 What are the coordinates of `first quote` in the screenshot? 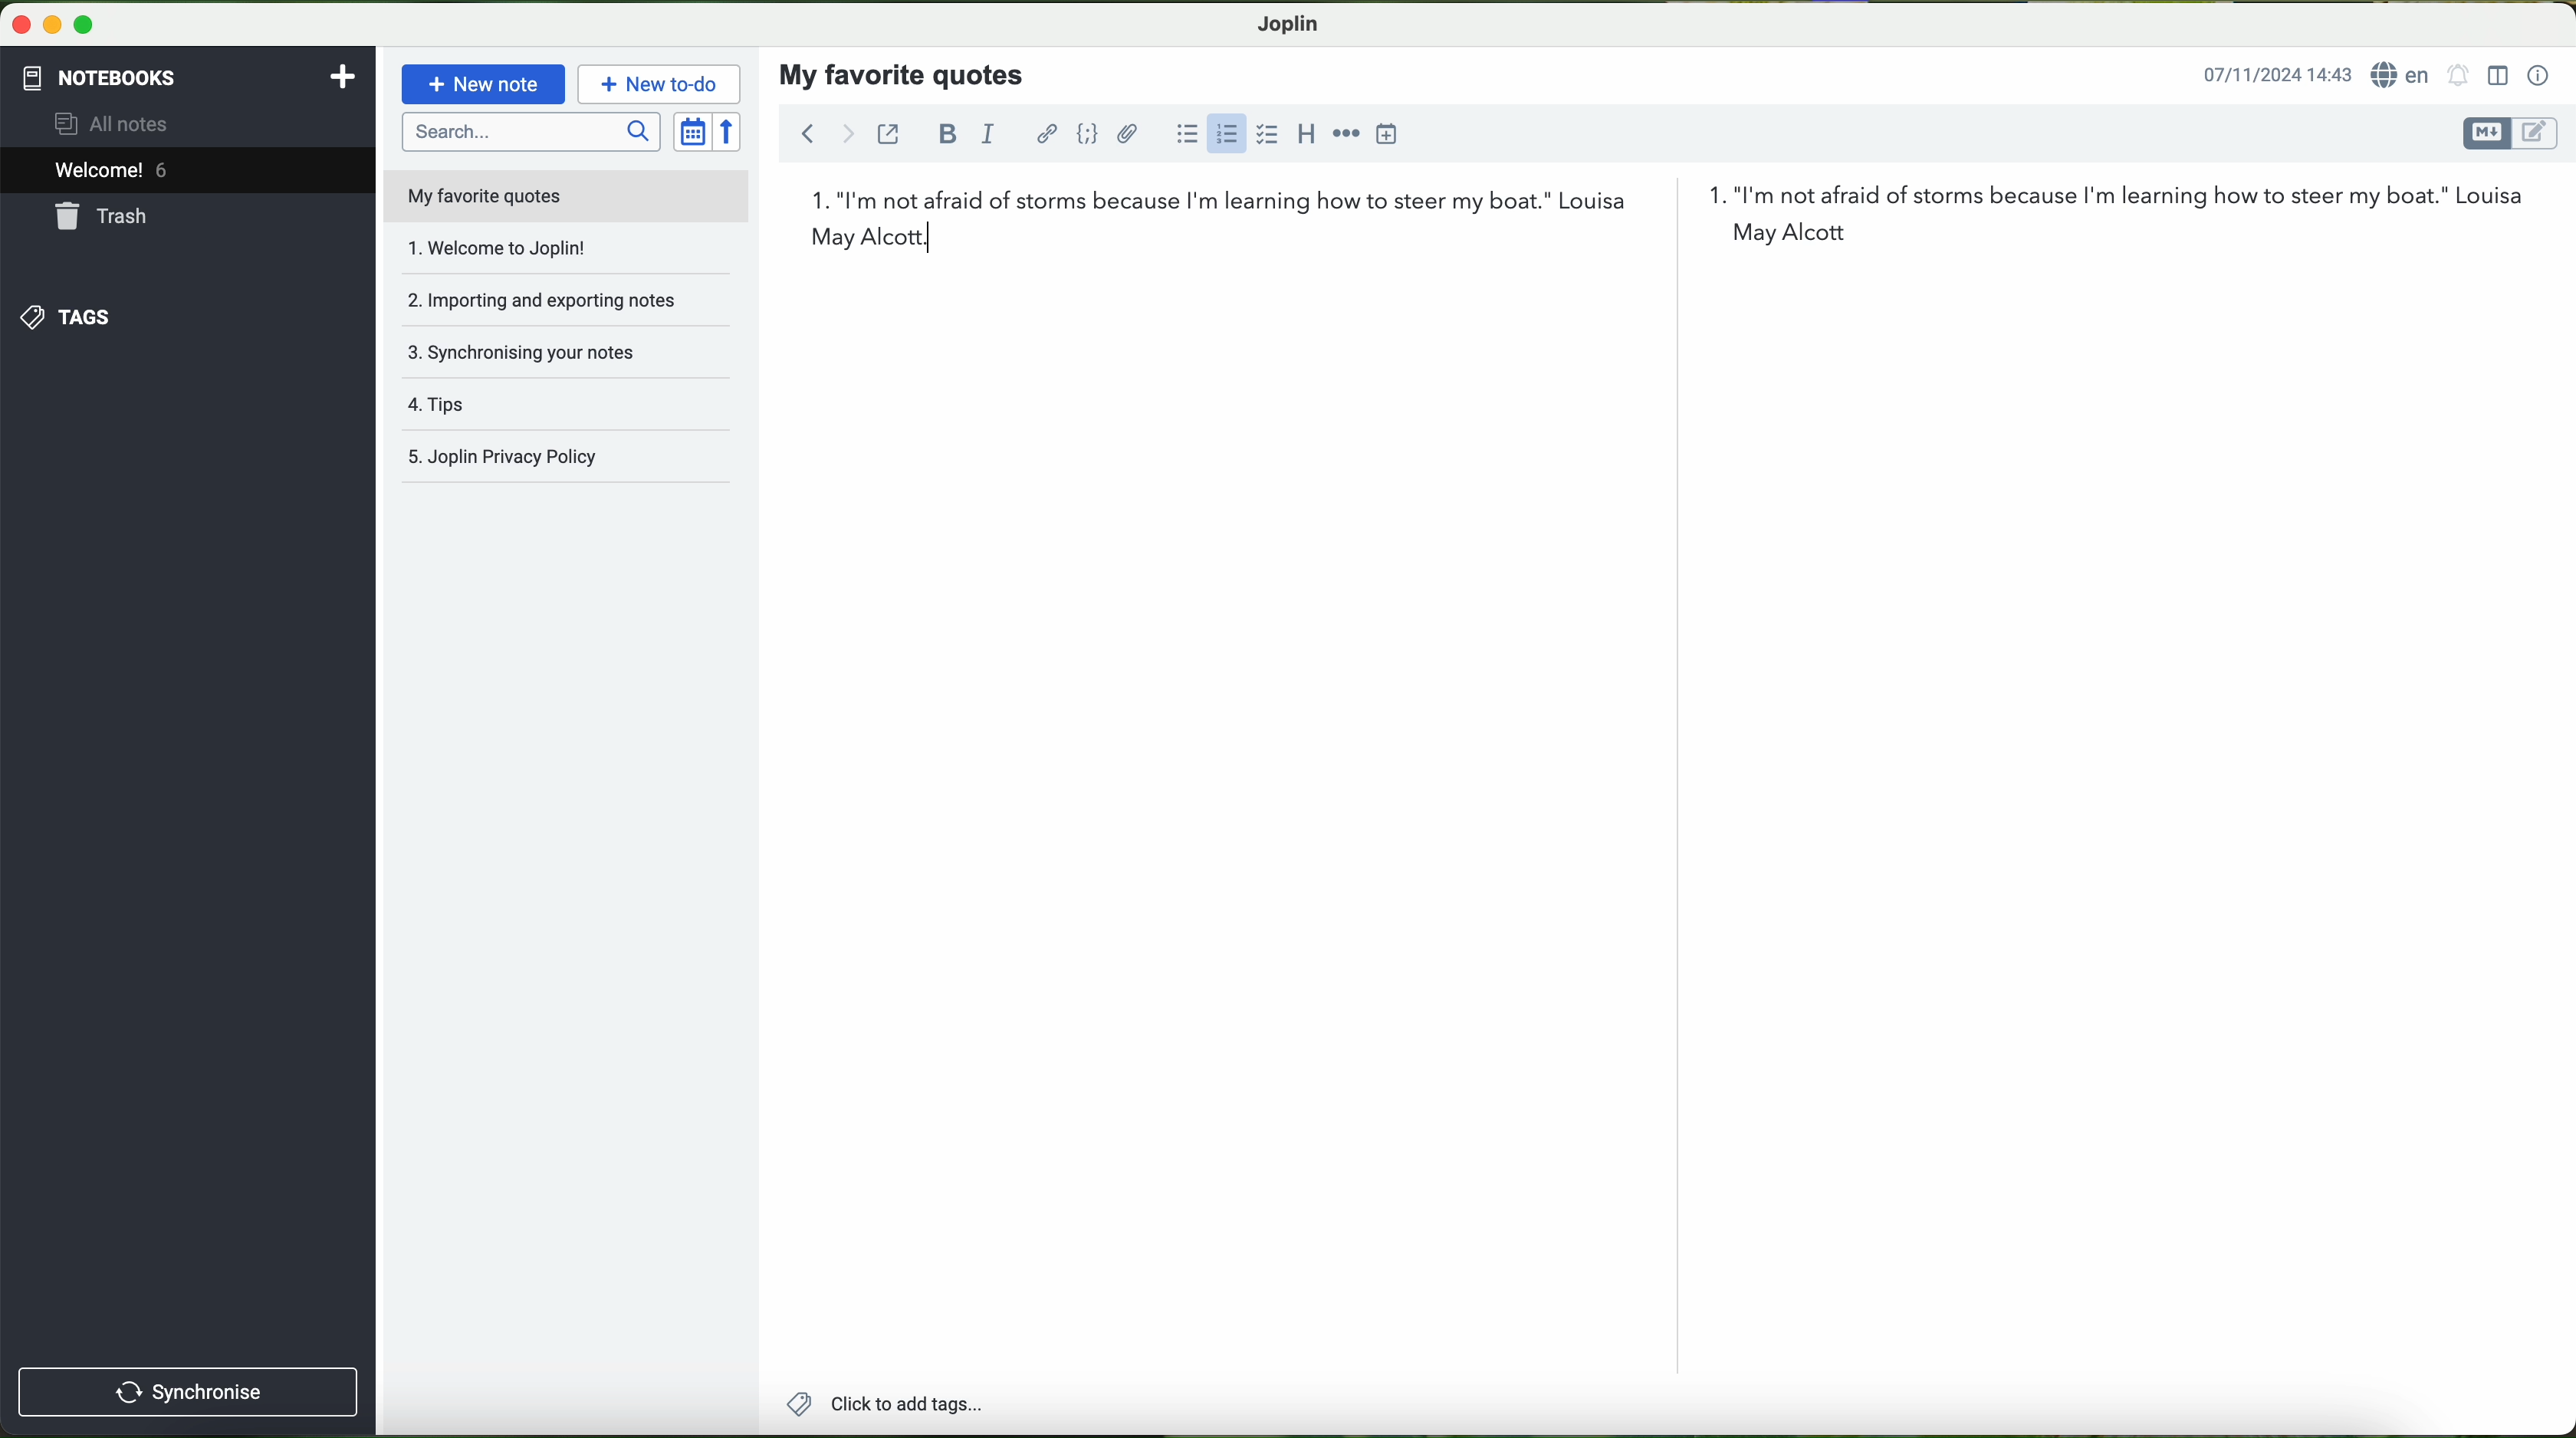 It's located at (1666, 222).